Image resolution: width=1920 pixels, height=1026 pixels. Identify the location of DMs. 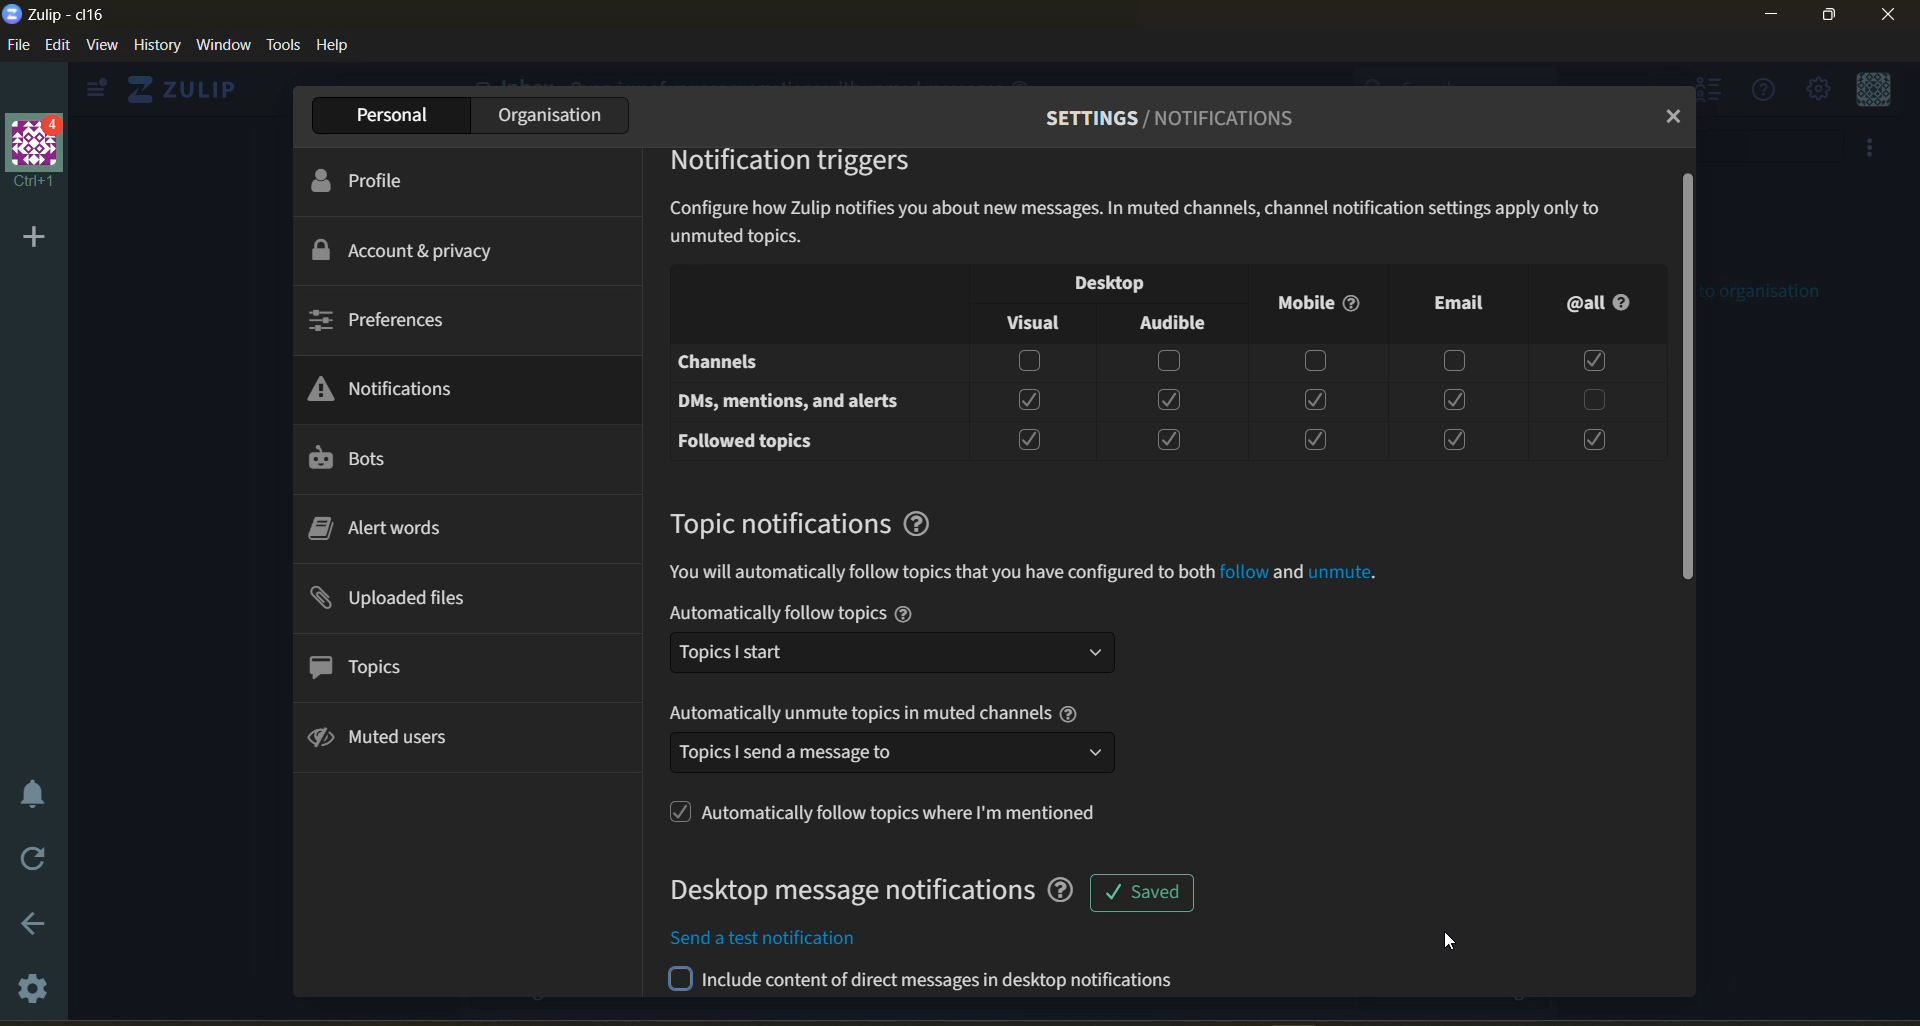
(799, 398).